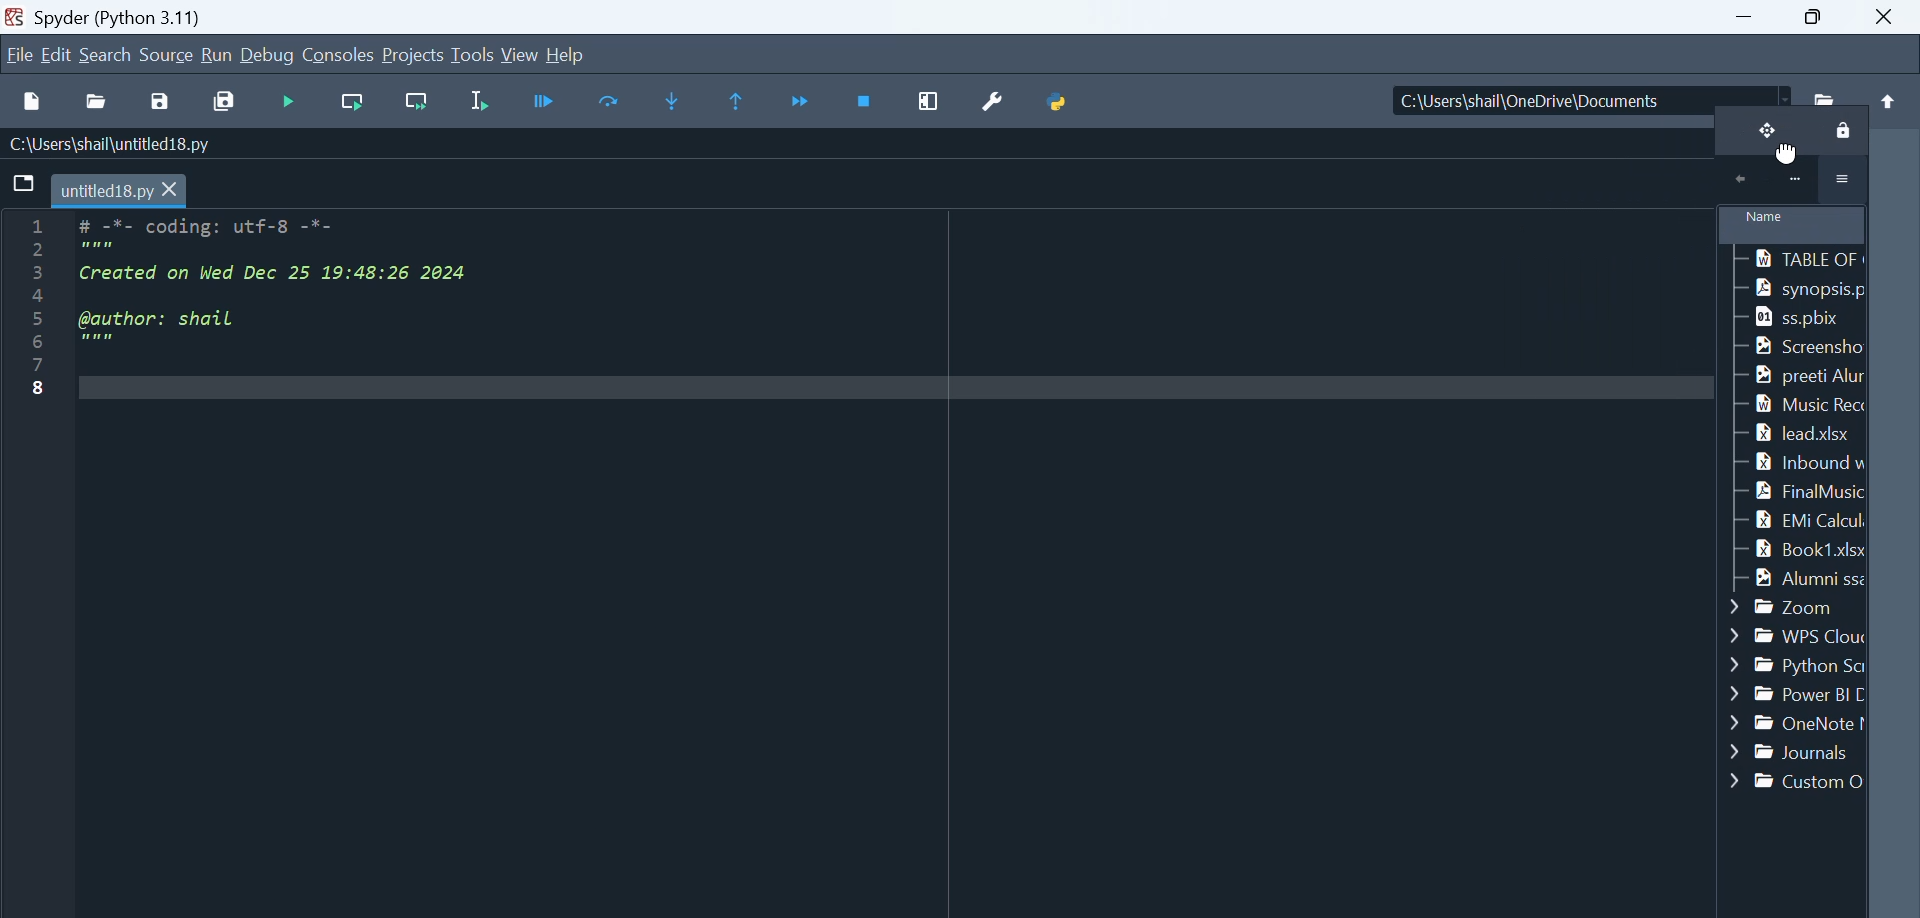 The width and height of the screenshot is (1920, 918). What do you see at coordinates (176, 16) in the screenshot?
I see `Spyder (Python 3.11)` at bounding box center [176, 16].